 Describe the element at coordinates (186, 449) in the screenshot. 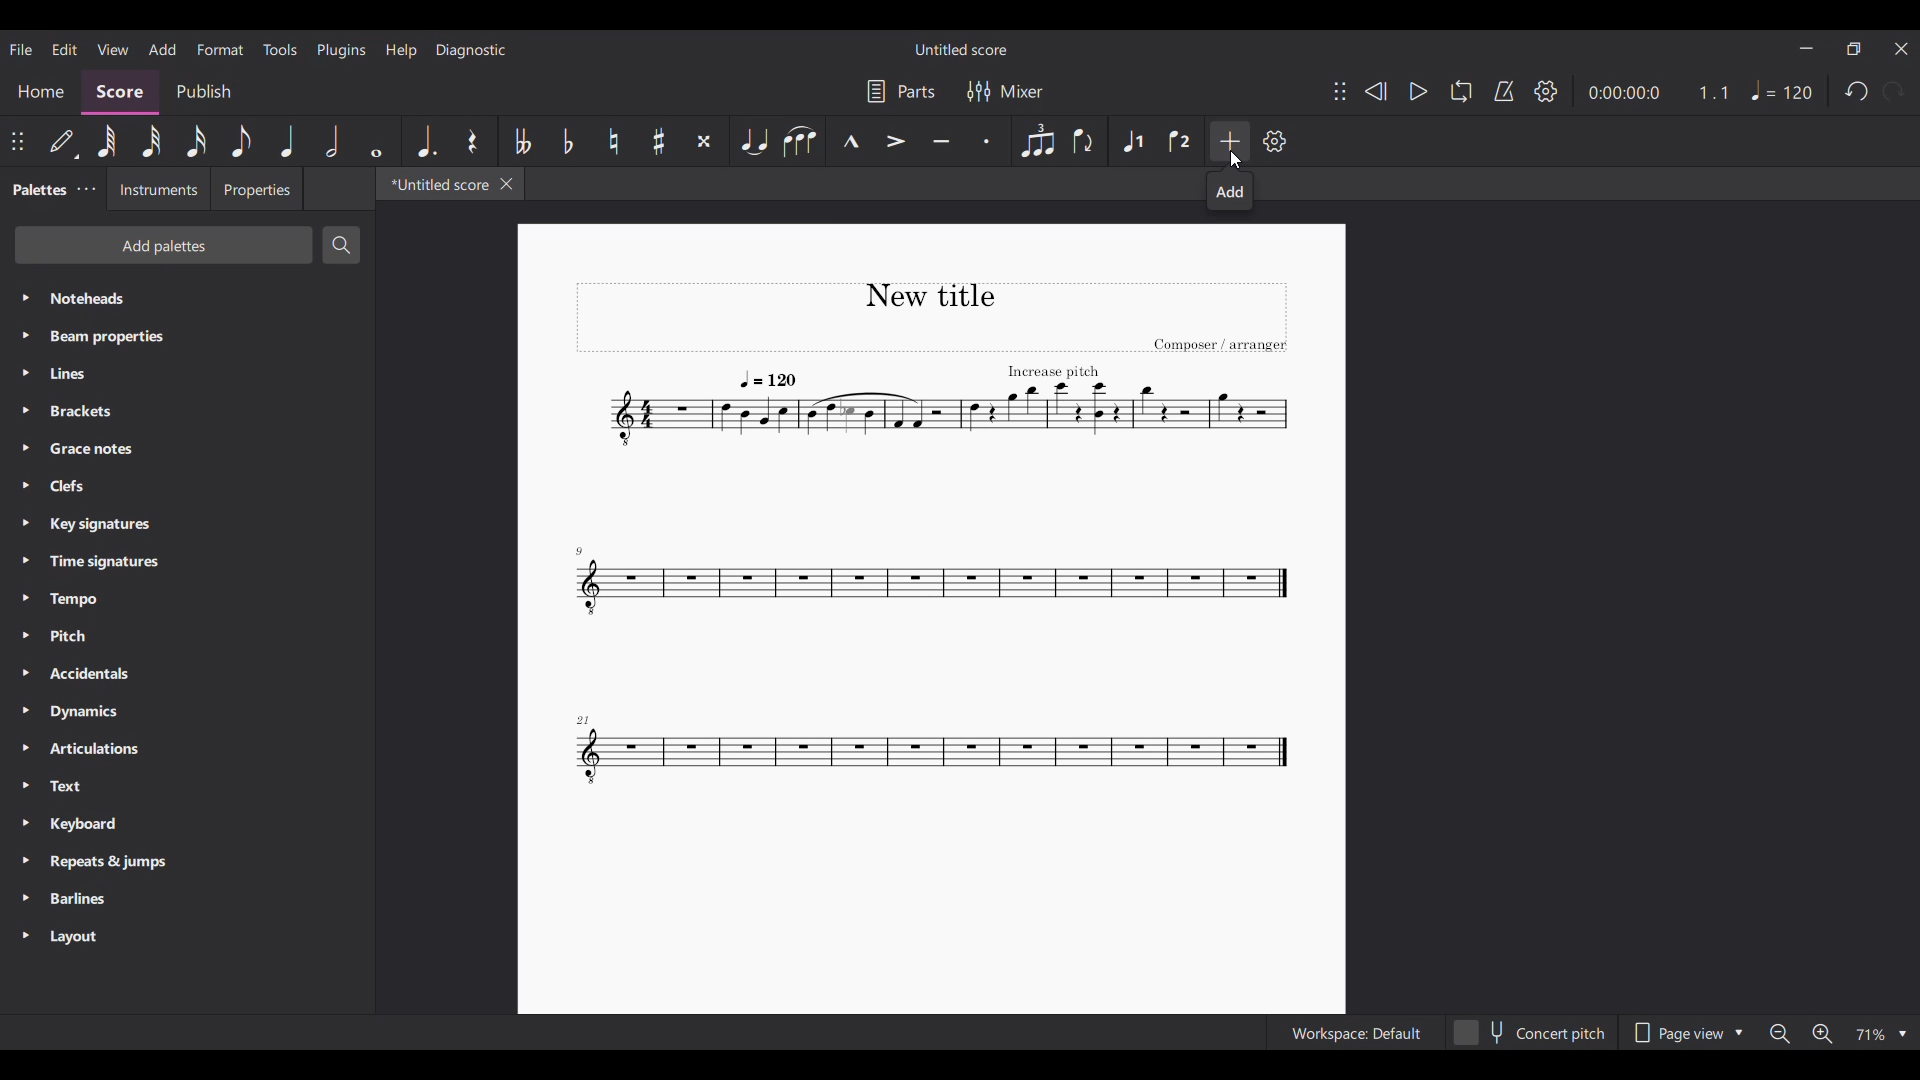

I see `Grace notes` at that location.